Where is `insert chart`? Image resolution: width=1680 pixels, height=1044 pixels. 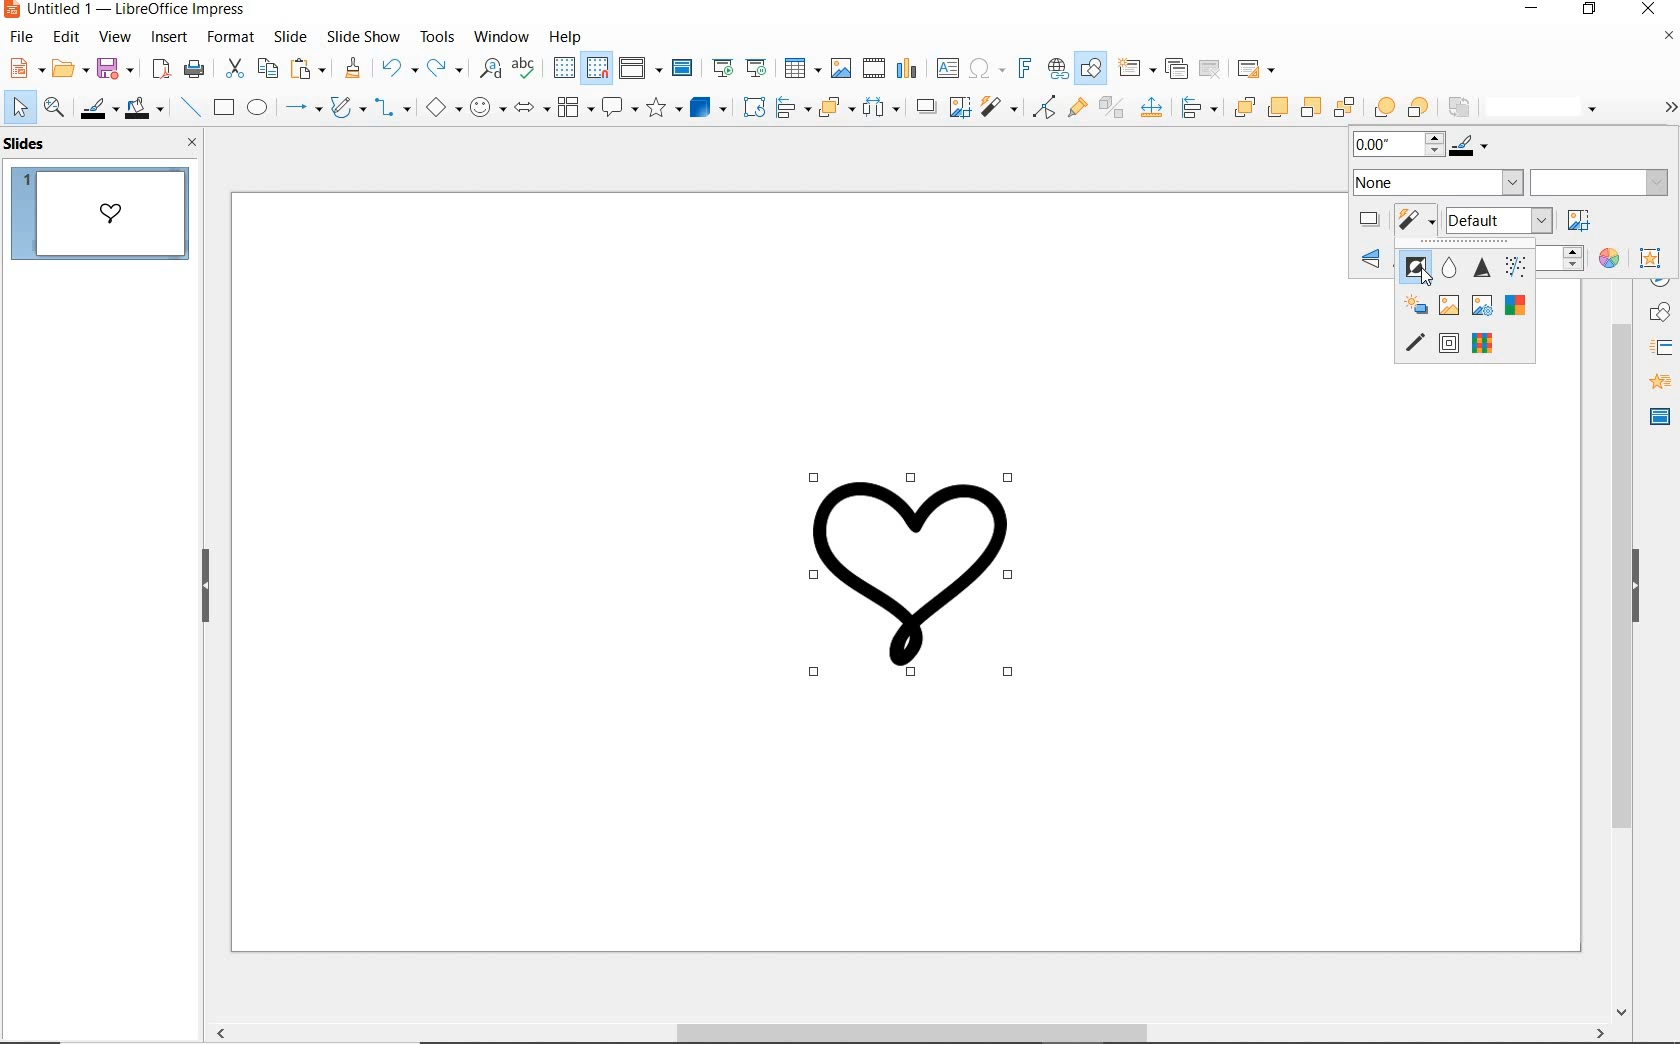
insert chart is located at coordinates (907, 72).